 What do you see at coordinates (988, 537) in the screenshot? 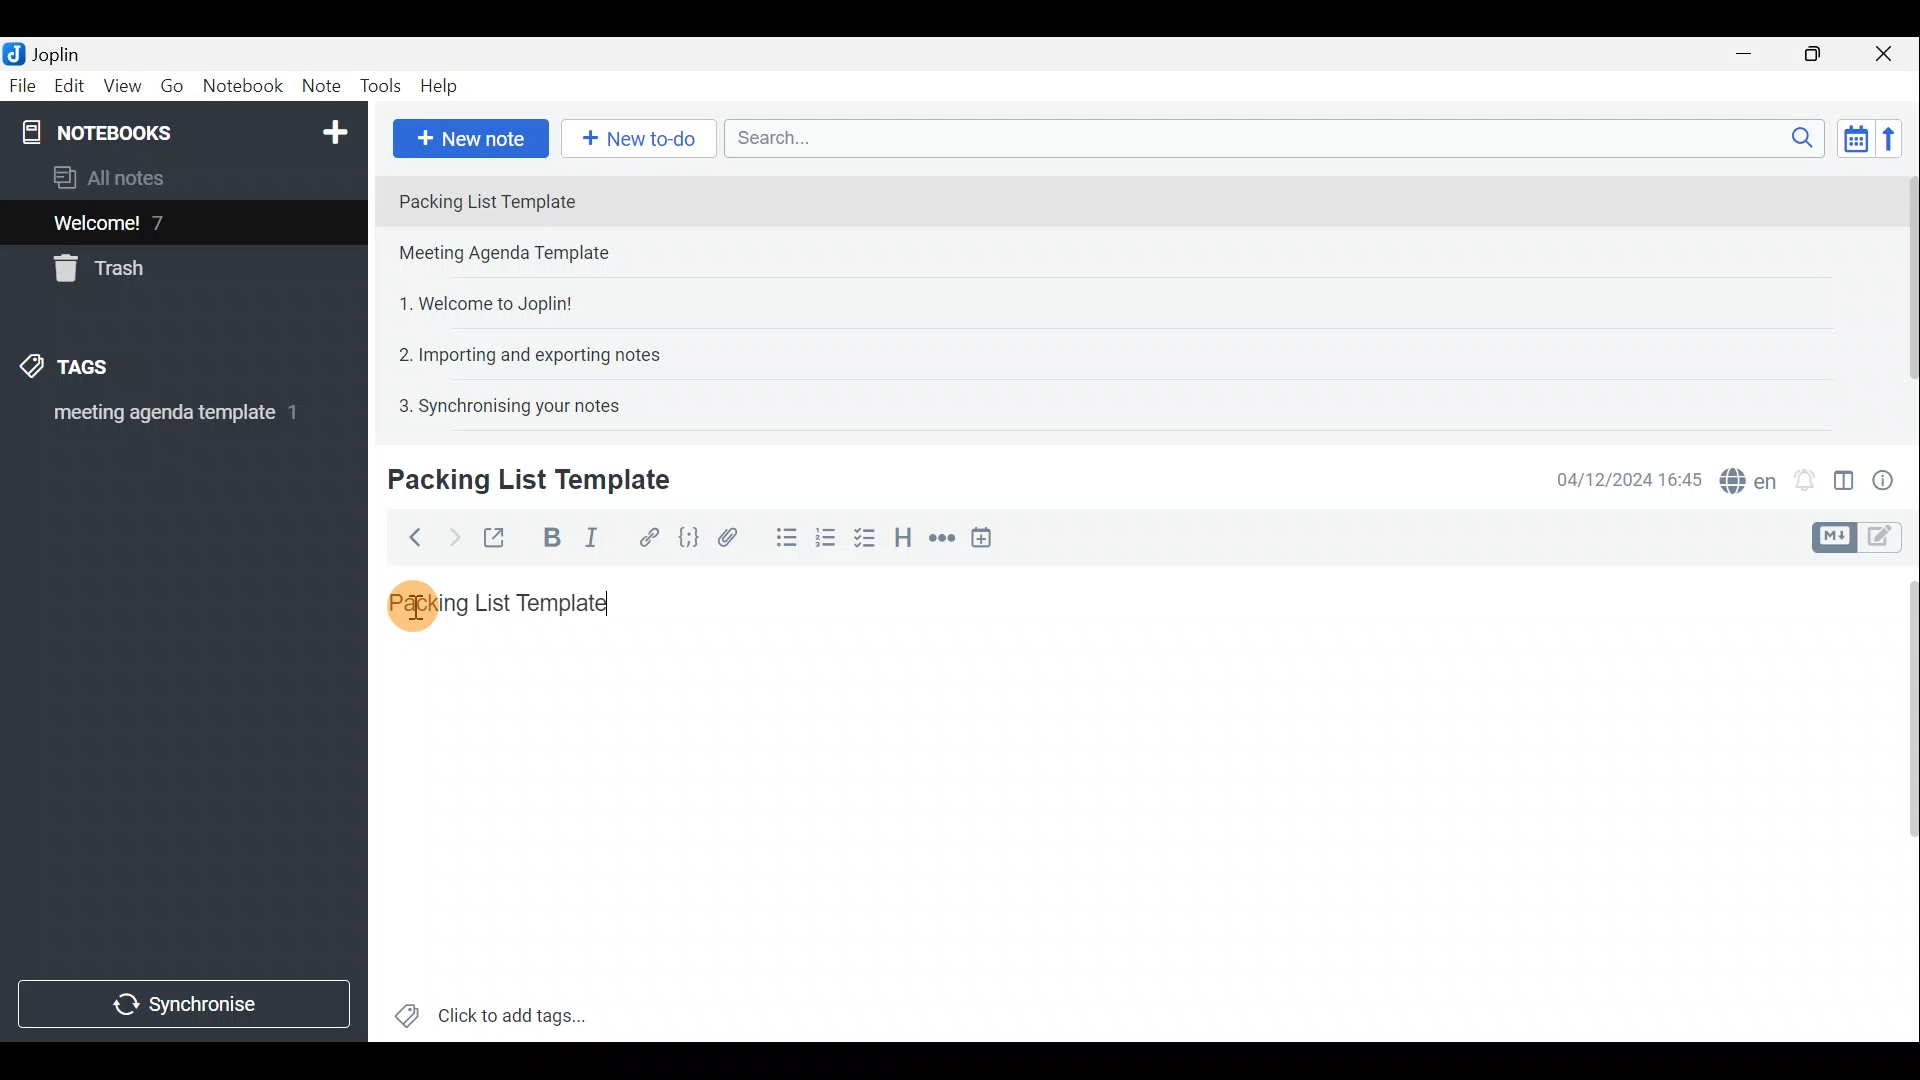
I see `Insert time` at bounding box center [988, 537].